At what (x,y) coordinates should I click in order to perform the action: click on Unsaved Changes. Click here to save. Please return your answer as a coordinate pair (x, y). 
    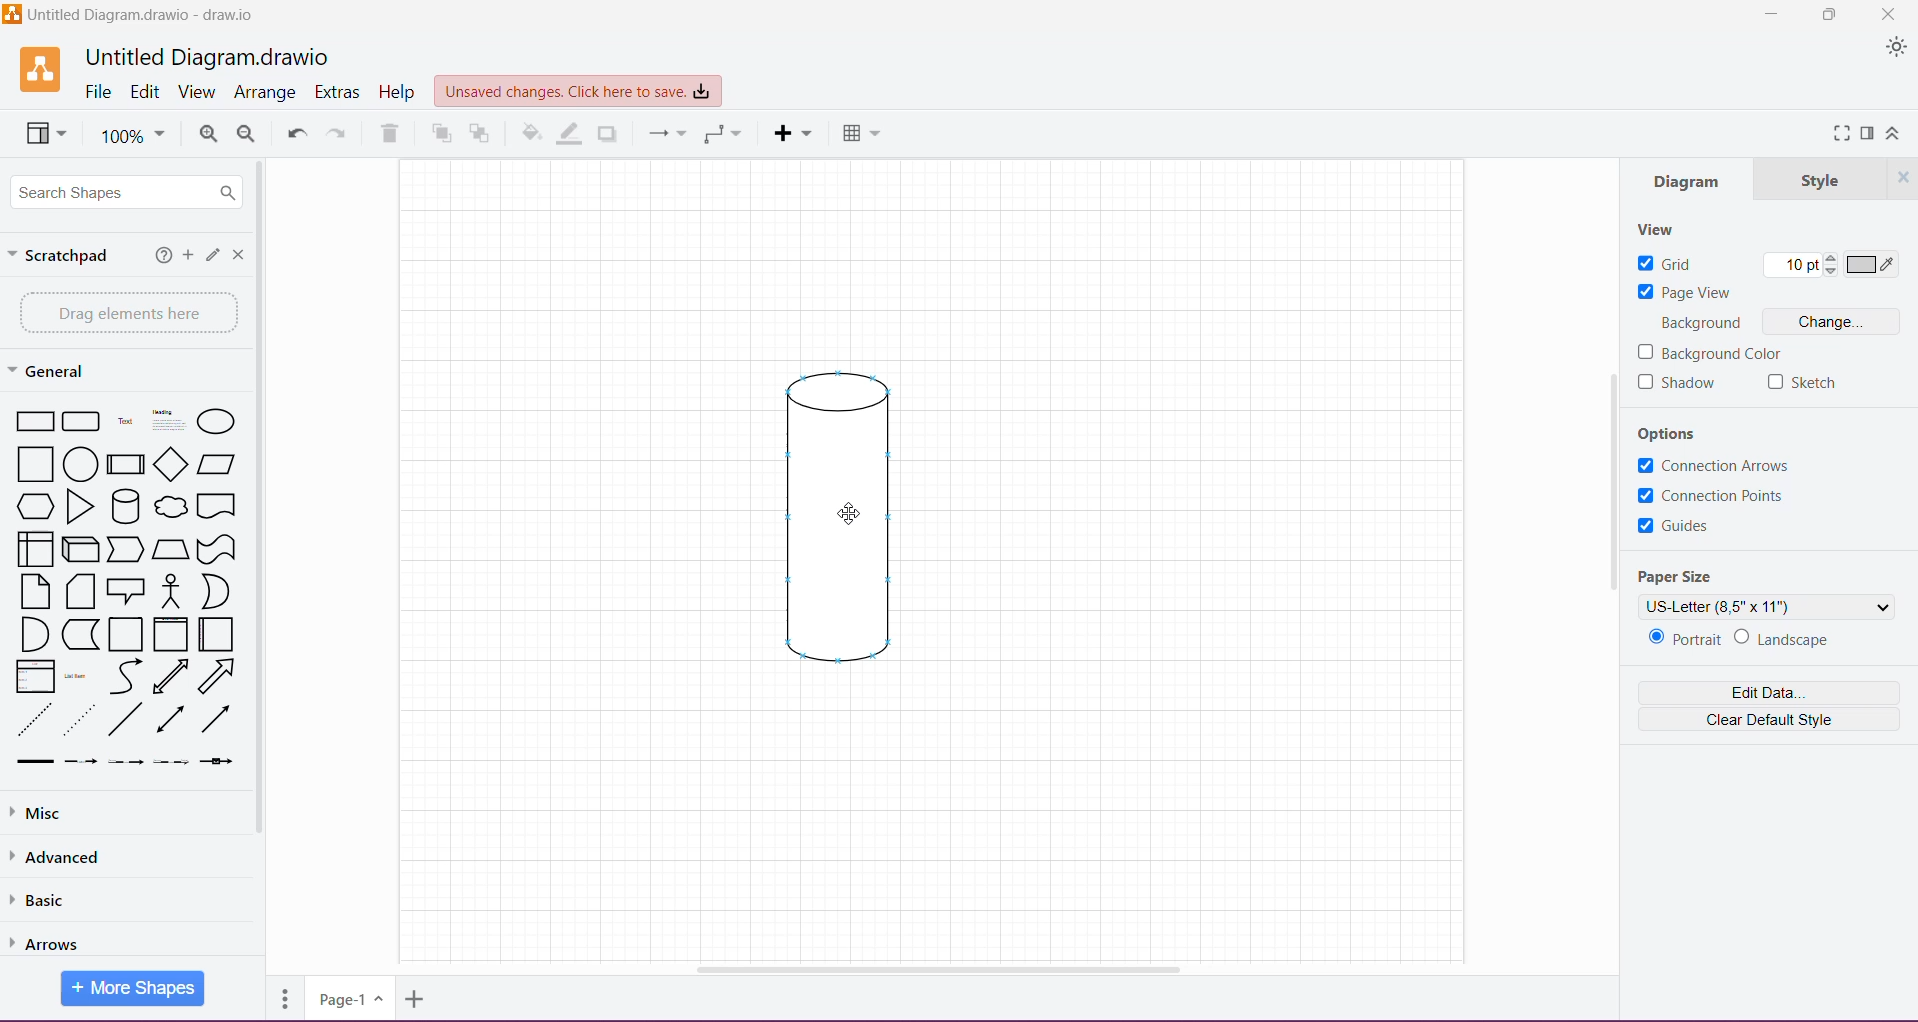
    Looking at the image, I should click on (575, 89).